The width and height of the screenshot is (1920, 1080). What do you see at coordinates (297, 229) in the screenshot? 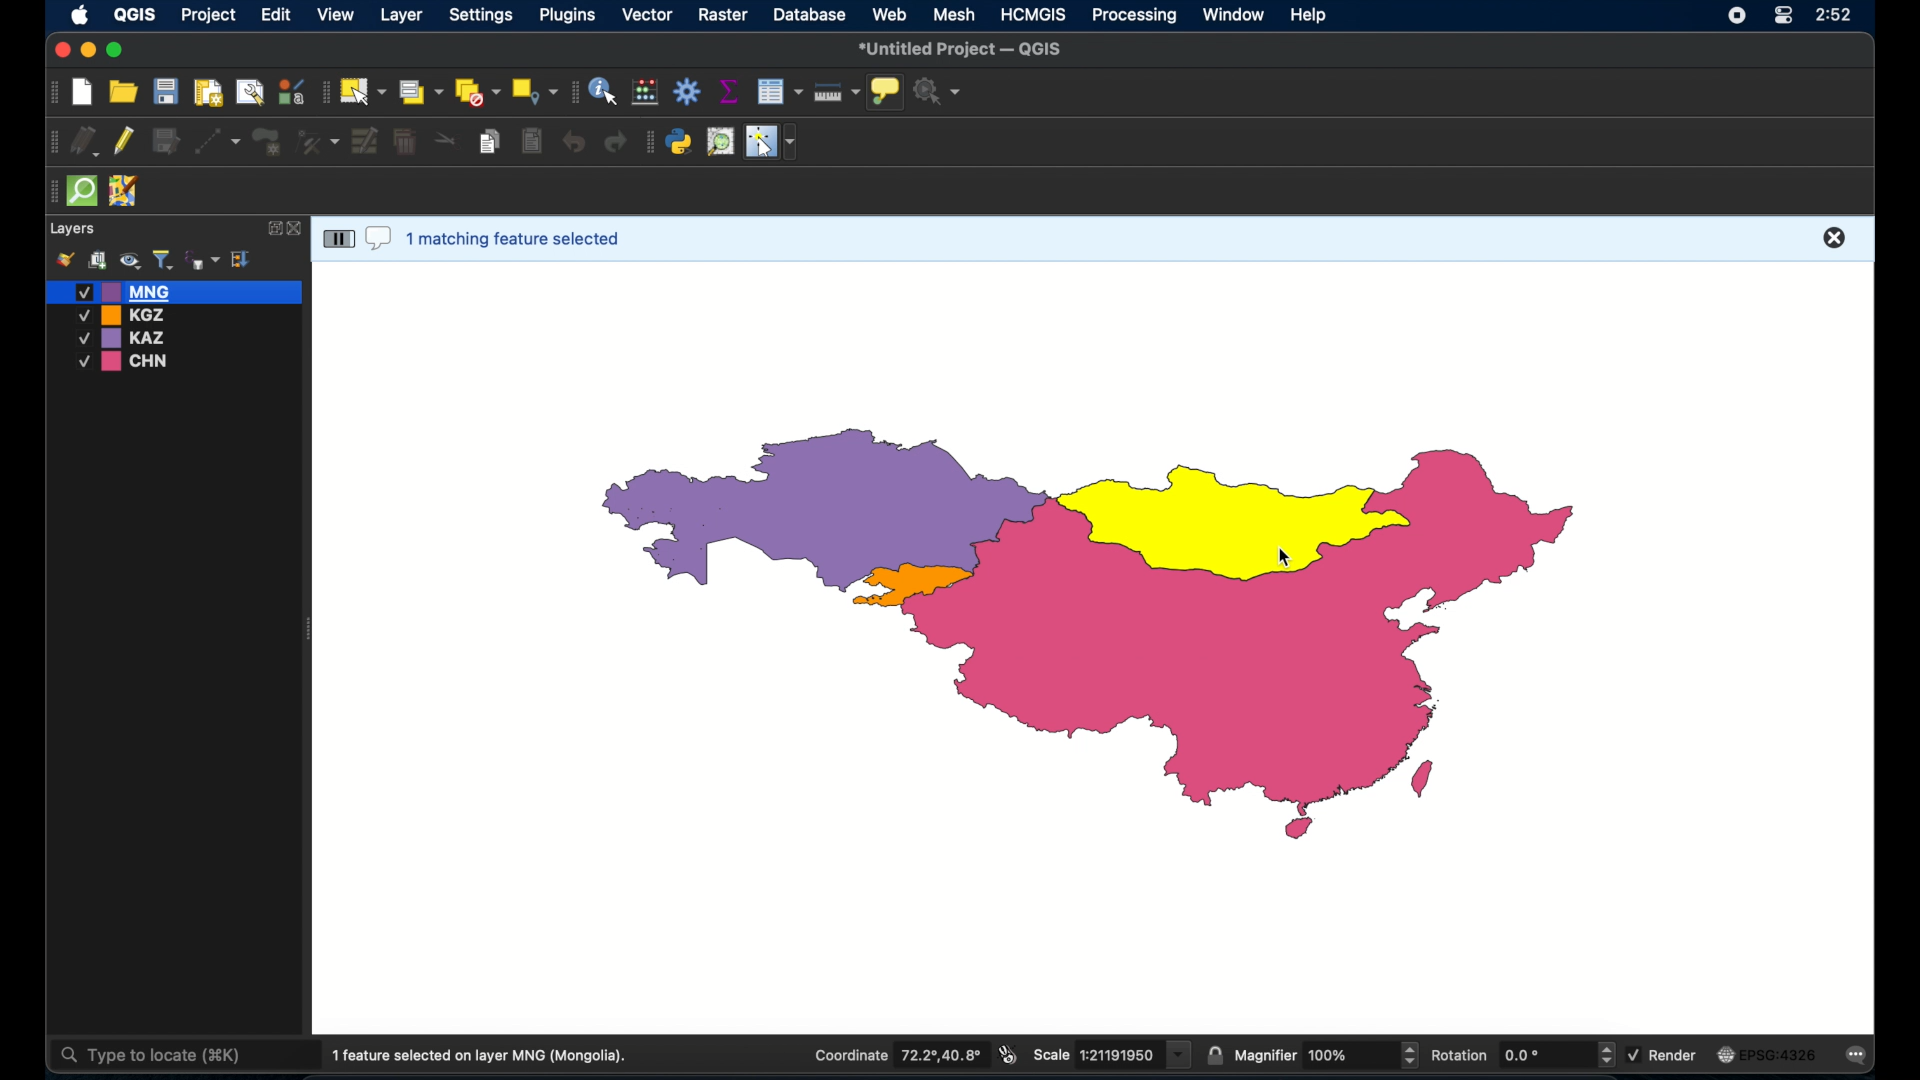
I see `close` at bounding box center [297, 229].